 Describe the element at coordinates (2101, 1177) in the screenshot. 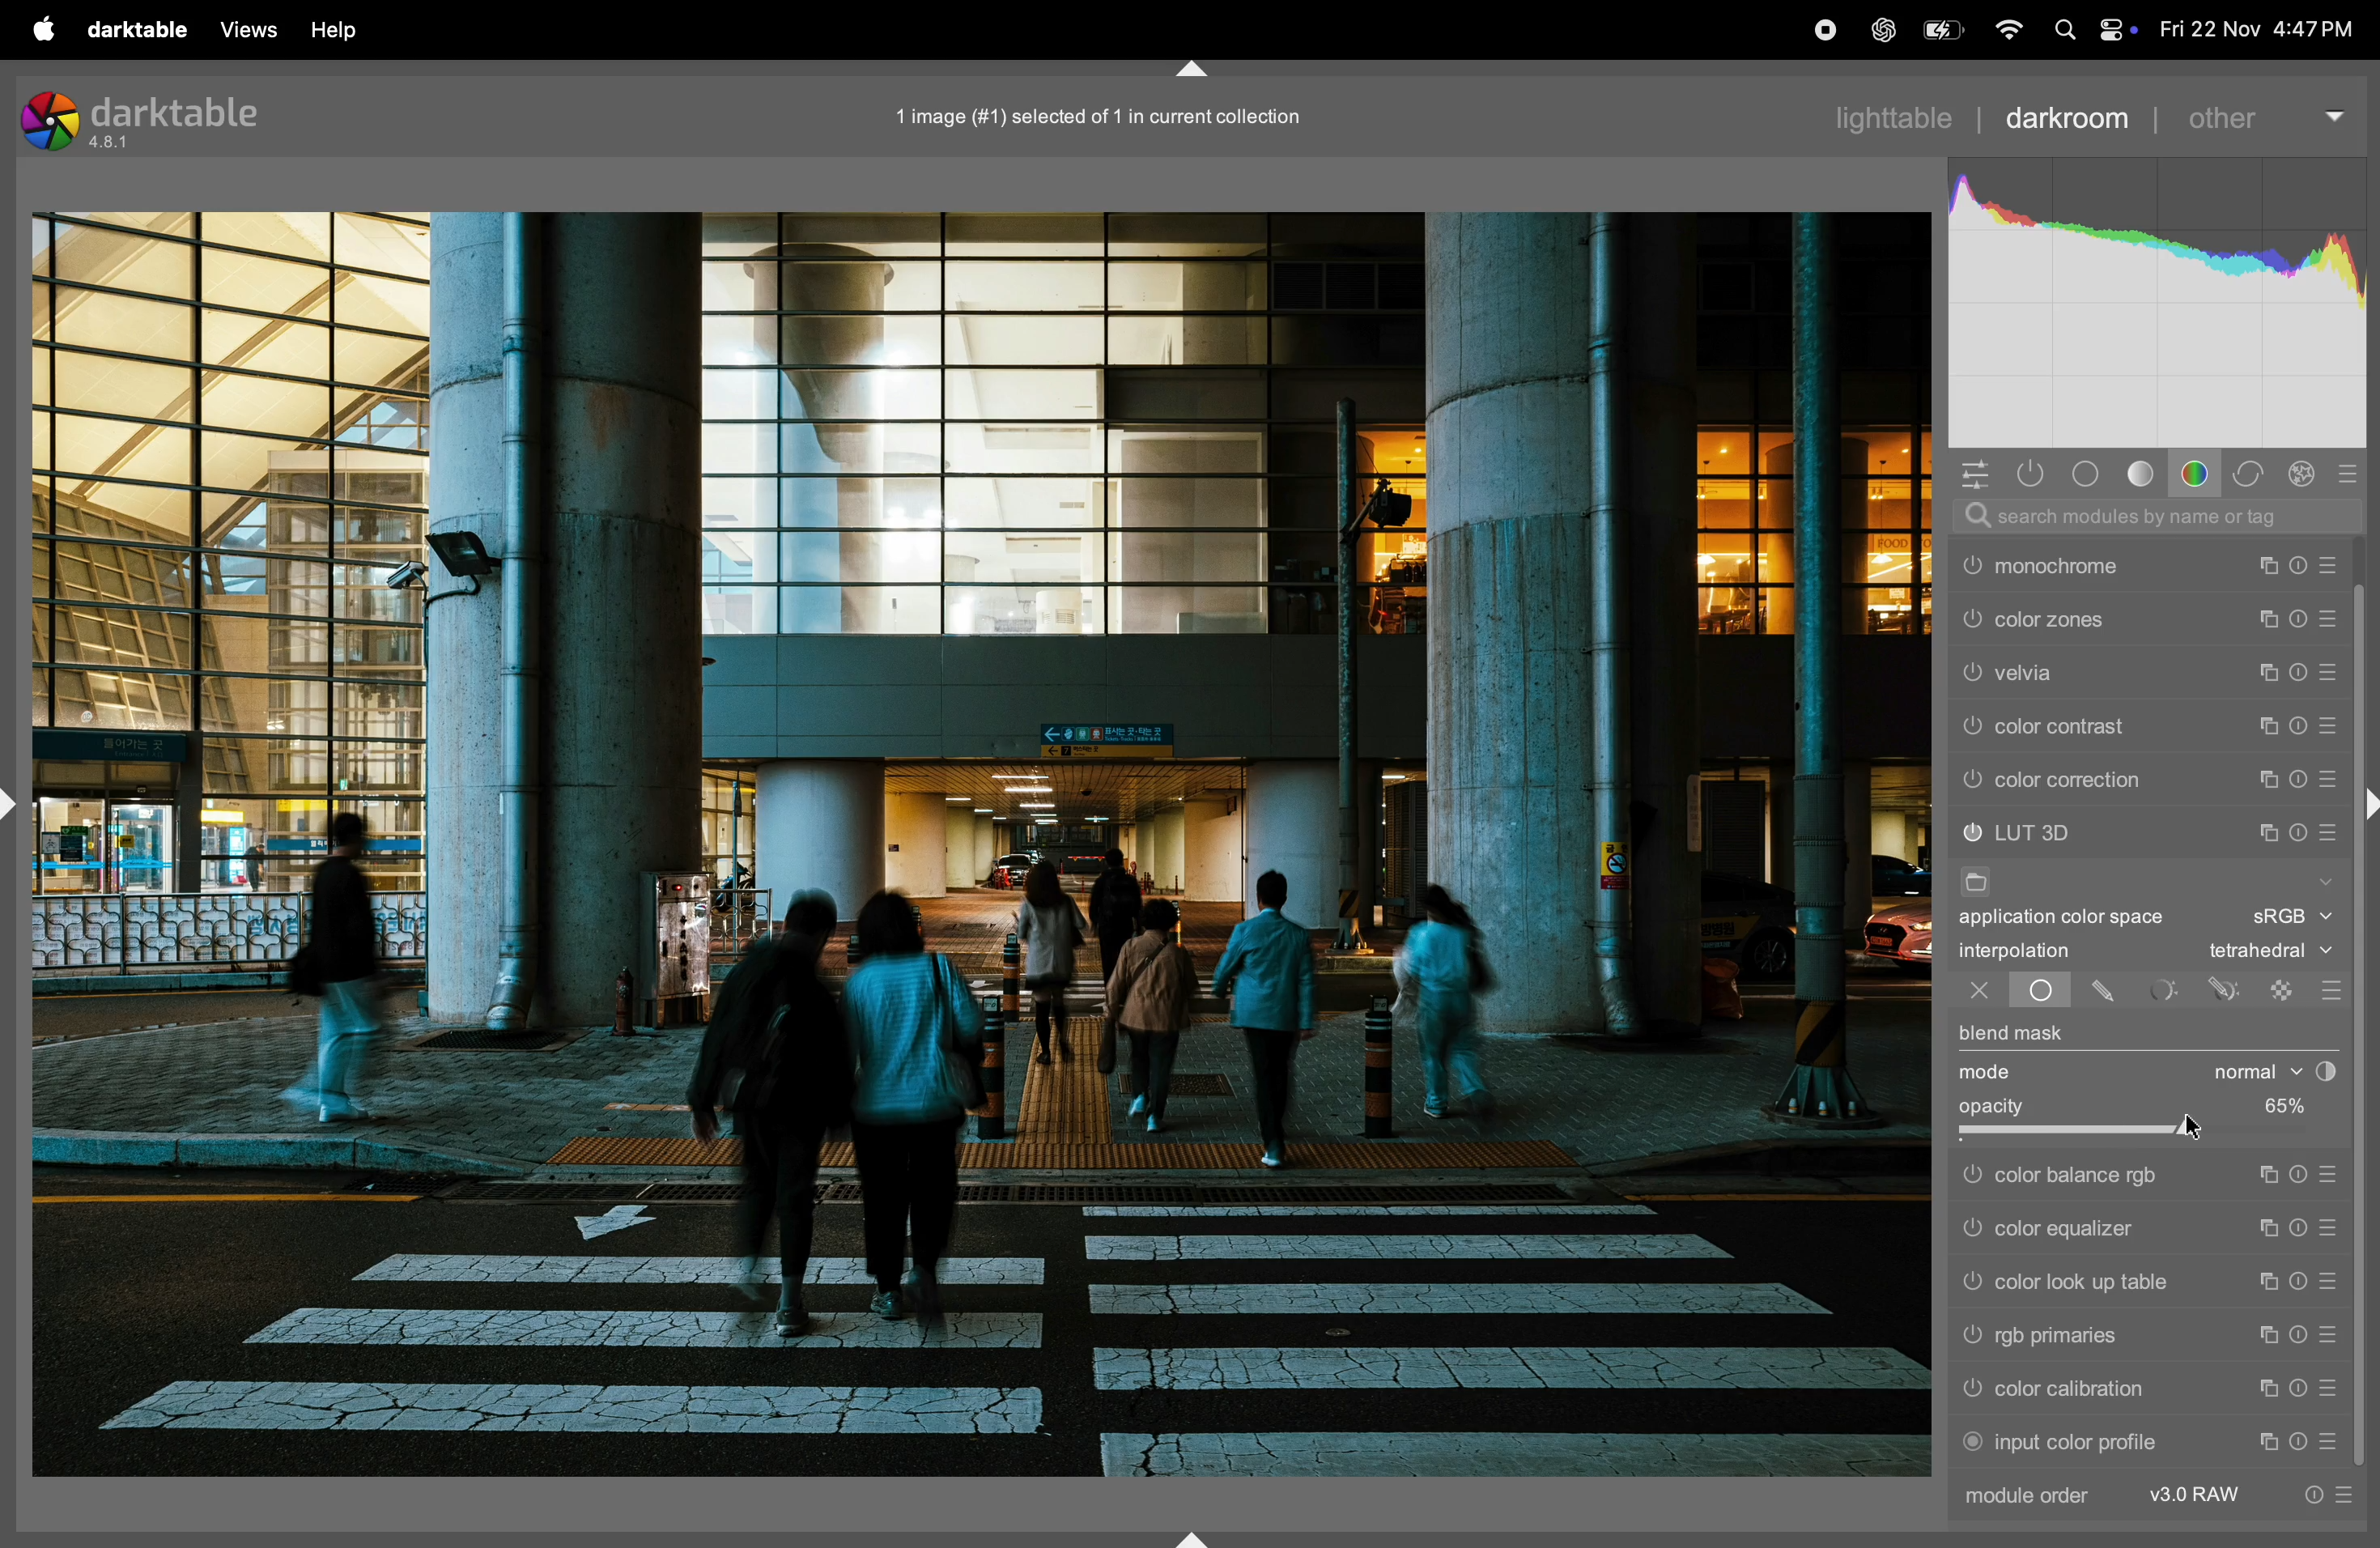

I see `color balance rgb` at that location.